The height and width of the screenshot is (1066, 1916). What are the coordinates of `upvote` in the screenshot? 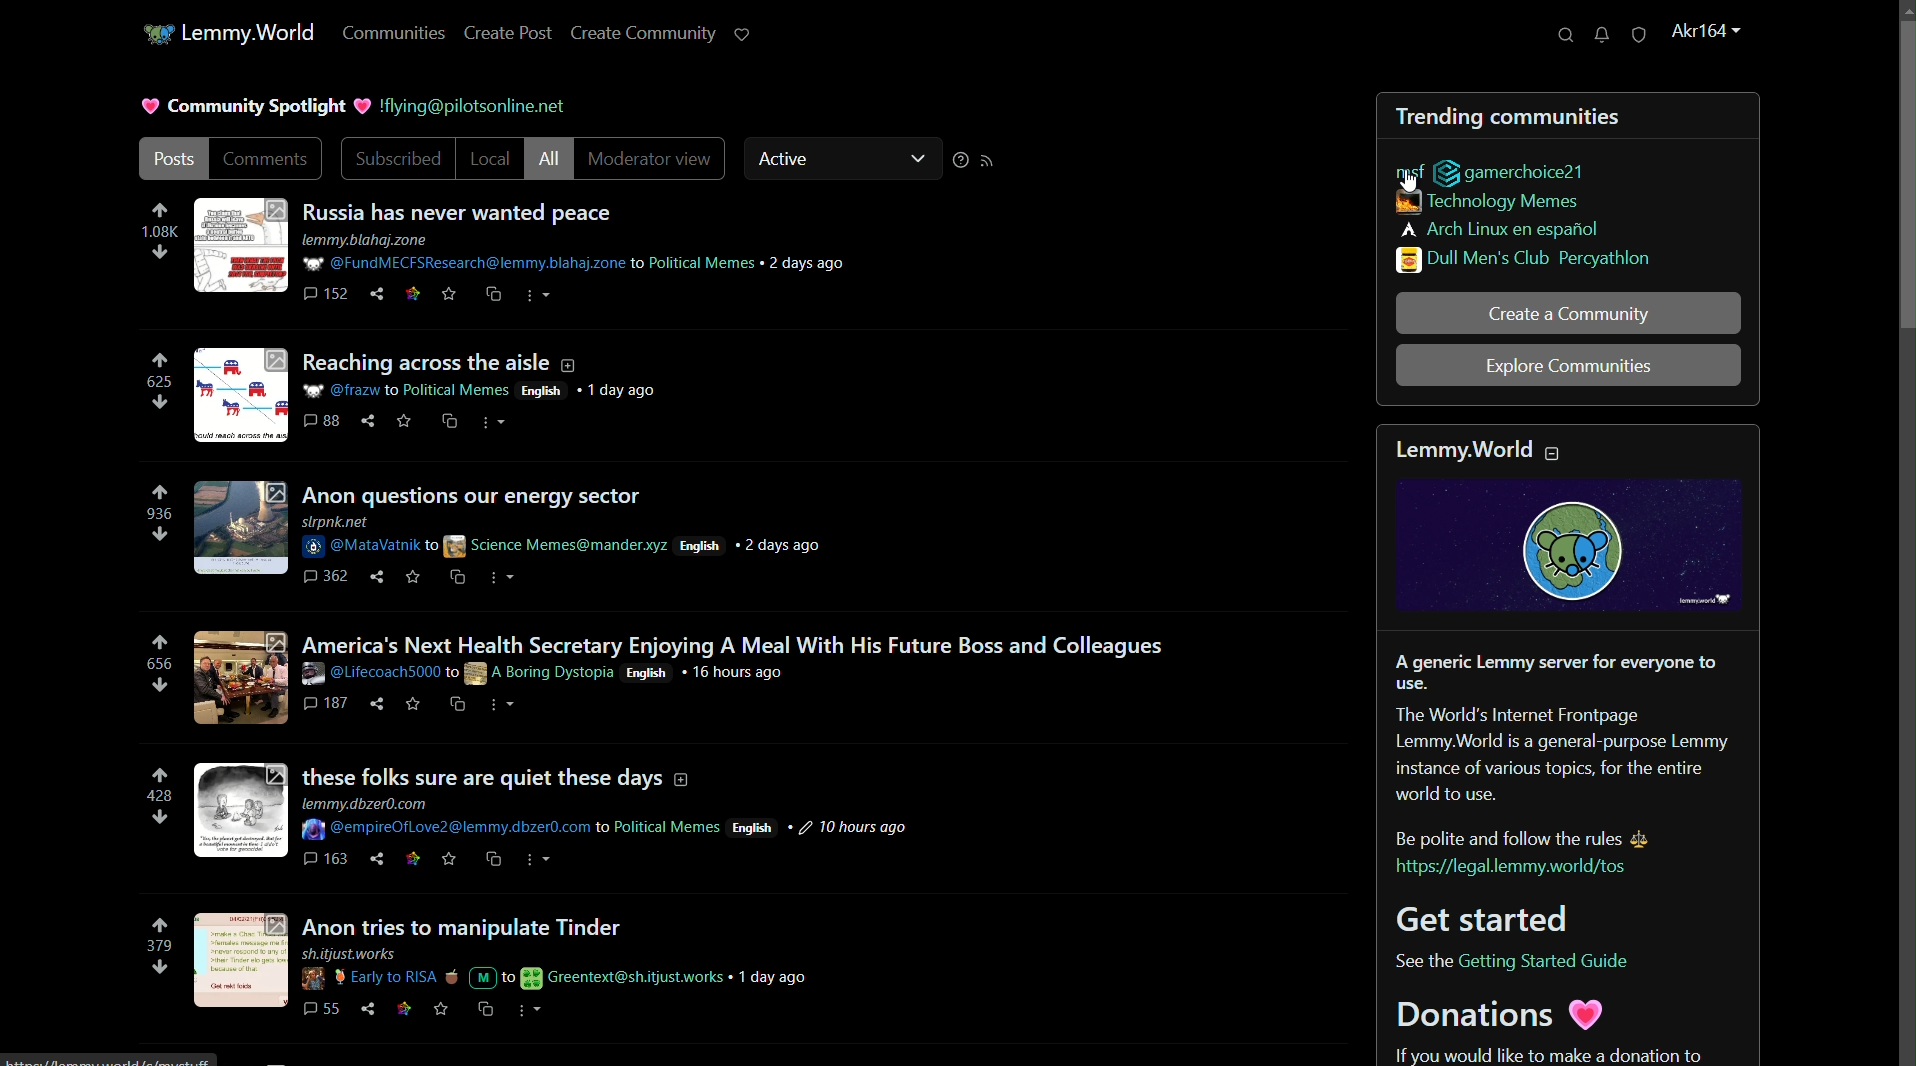 It's located at (162, 211).